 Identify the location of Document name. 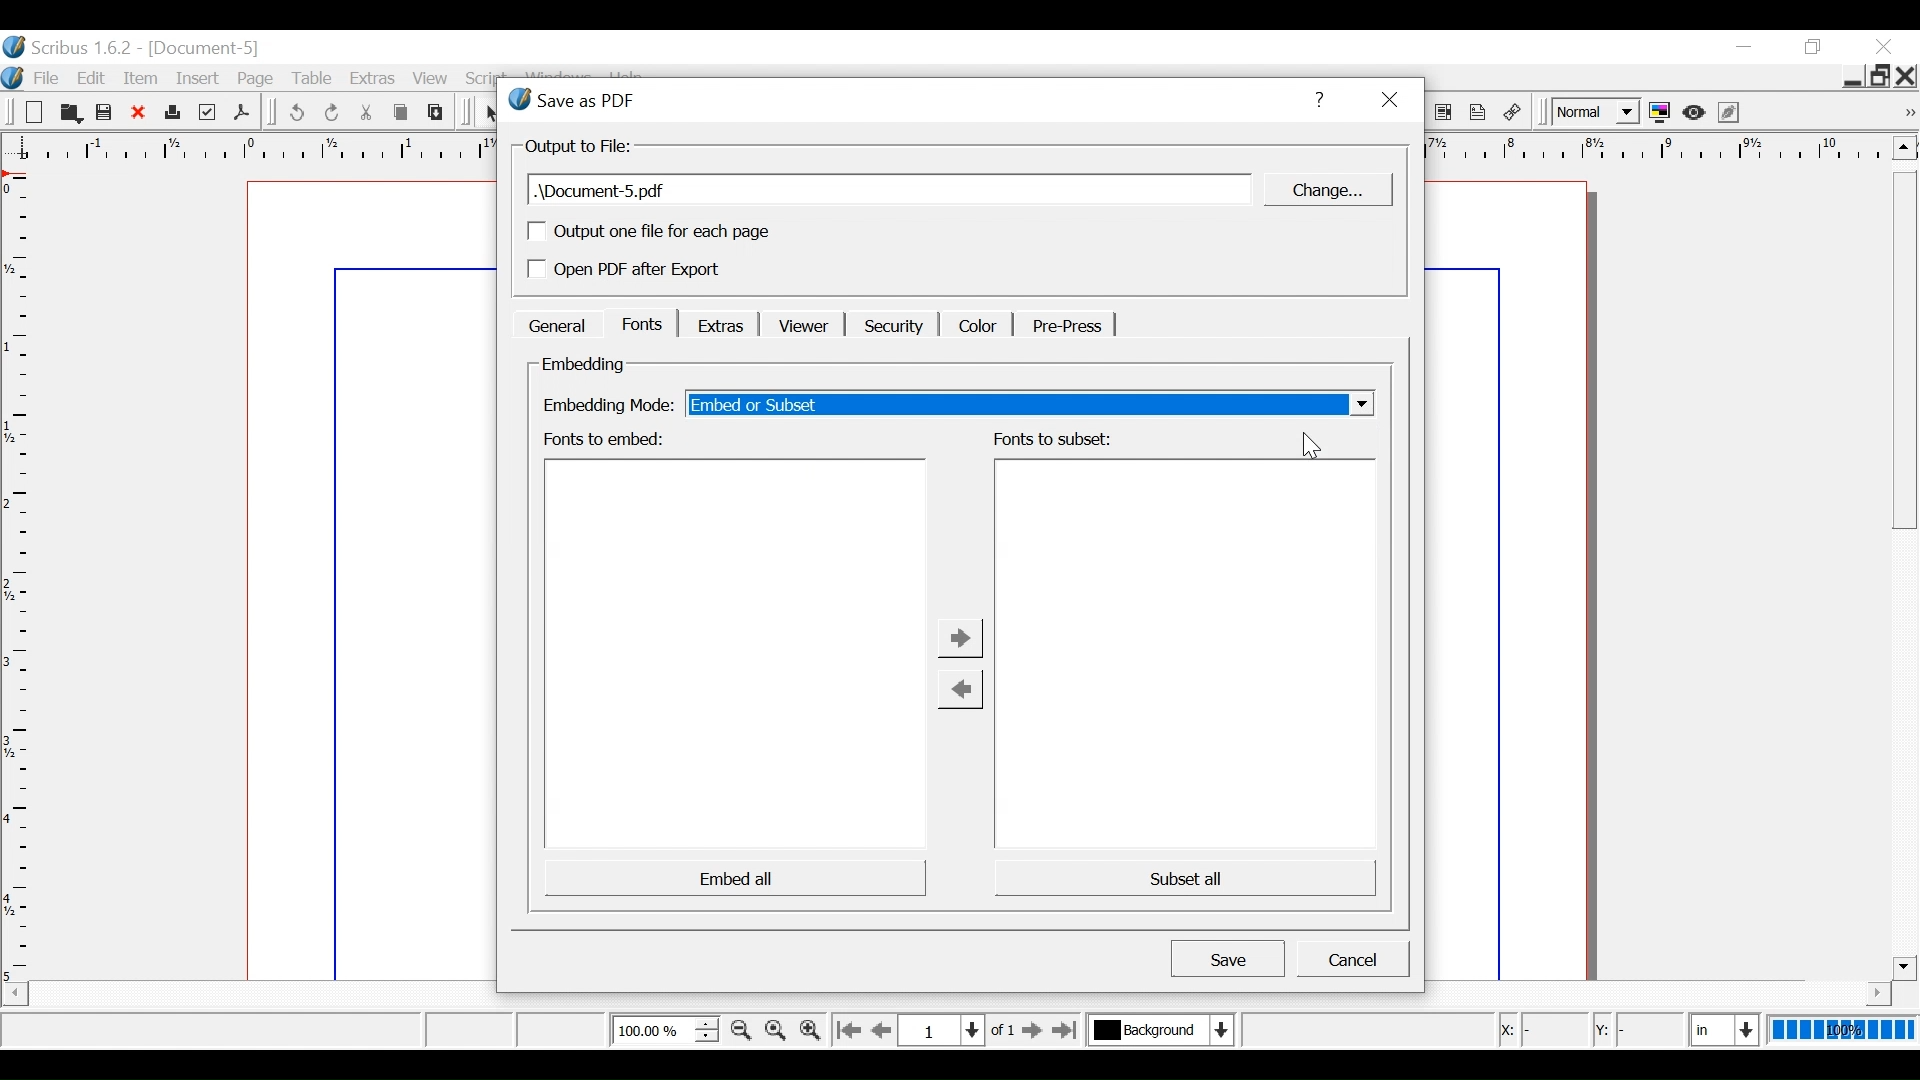
(890, 190).